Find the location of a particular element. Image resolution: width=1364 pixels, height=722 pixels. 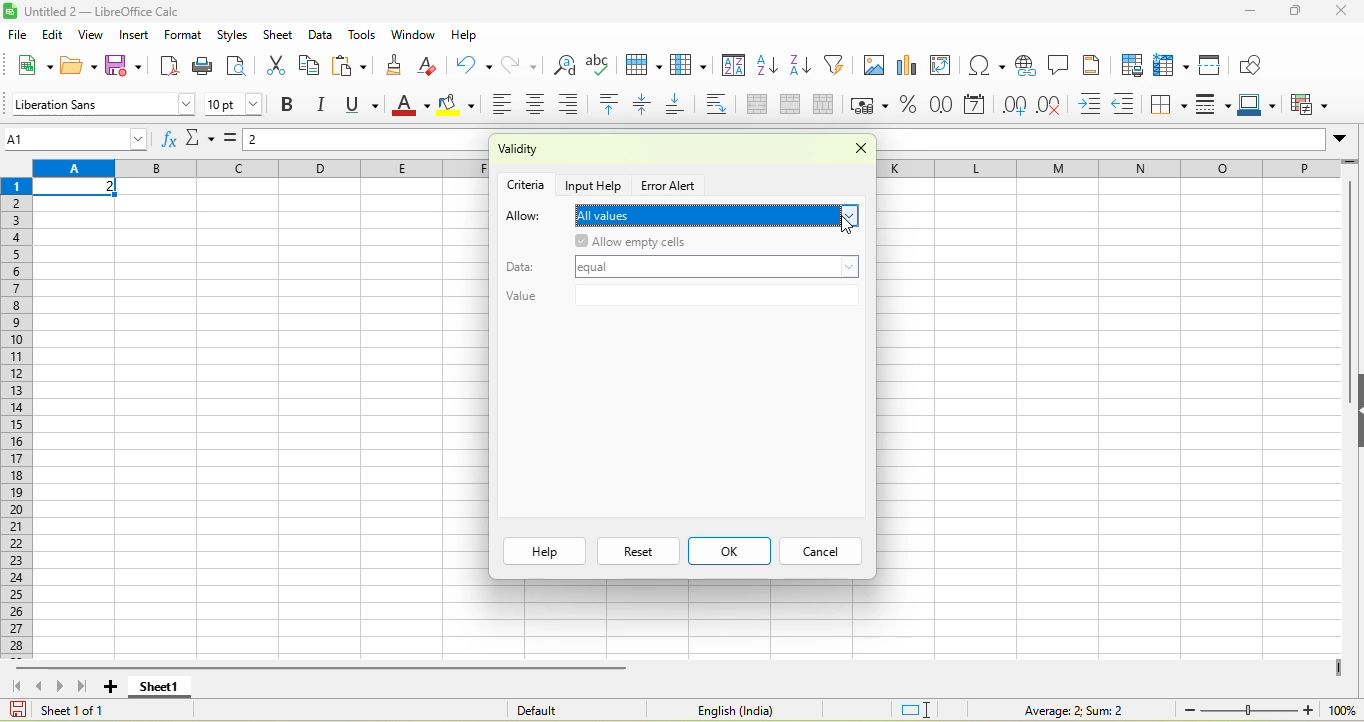

formula bar is located at coordinates (368, 142).